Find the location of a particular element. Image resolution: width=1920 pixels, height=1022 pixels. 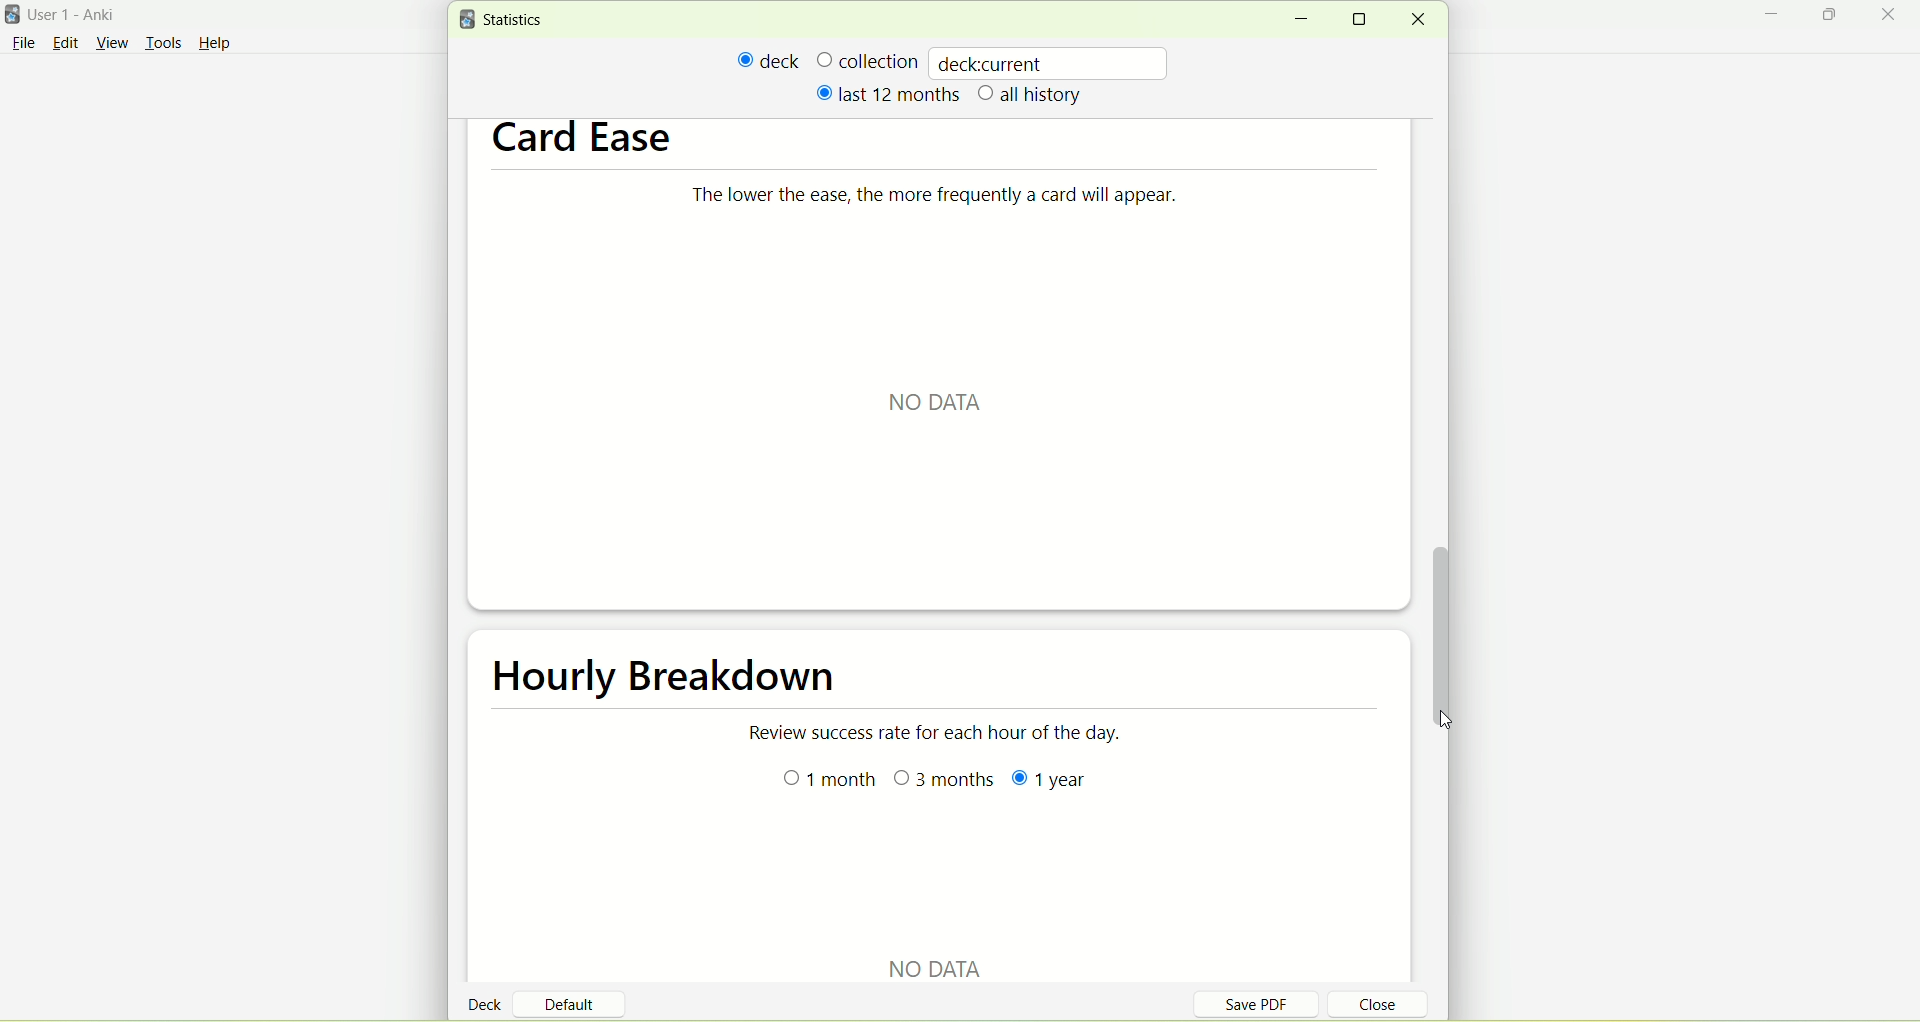

minimize is located at coordinates (1777, 17).